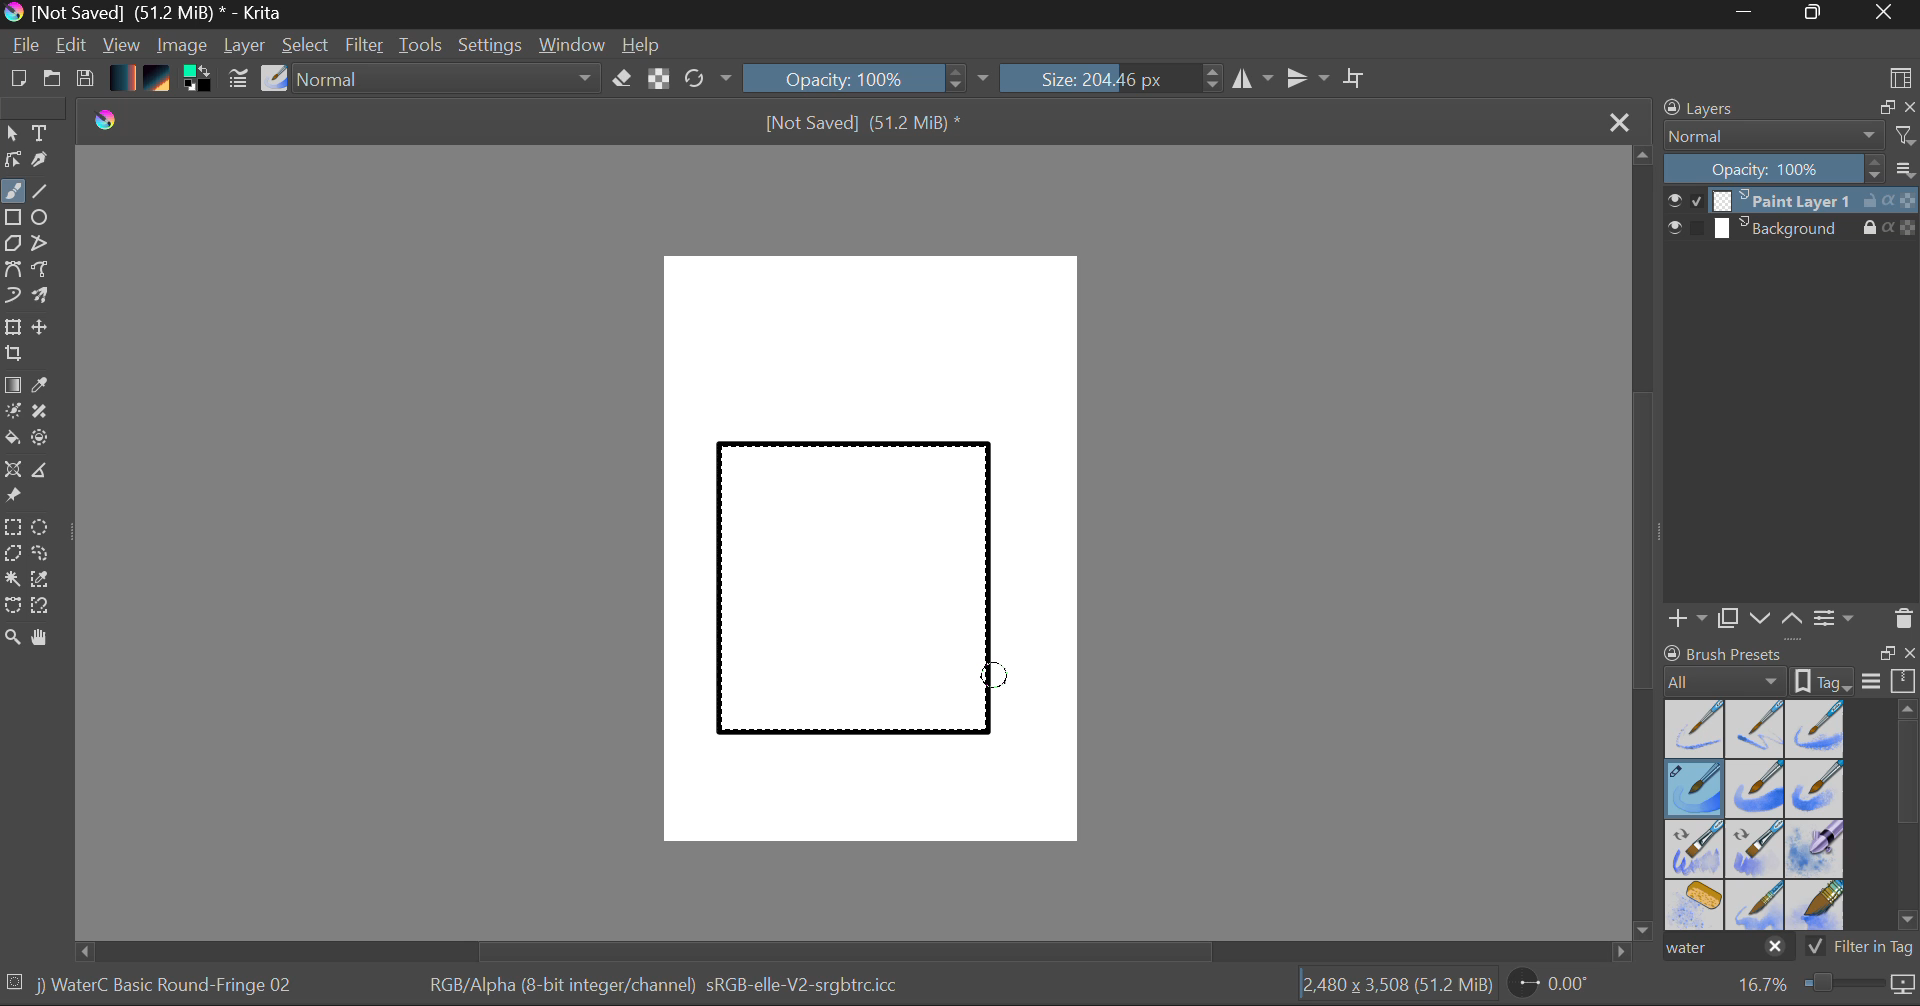 The width and height of the screenshot is (1920, 1006). I want to click on Layers Docket Tab, so click(1787, 106).